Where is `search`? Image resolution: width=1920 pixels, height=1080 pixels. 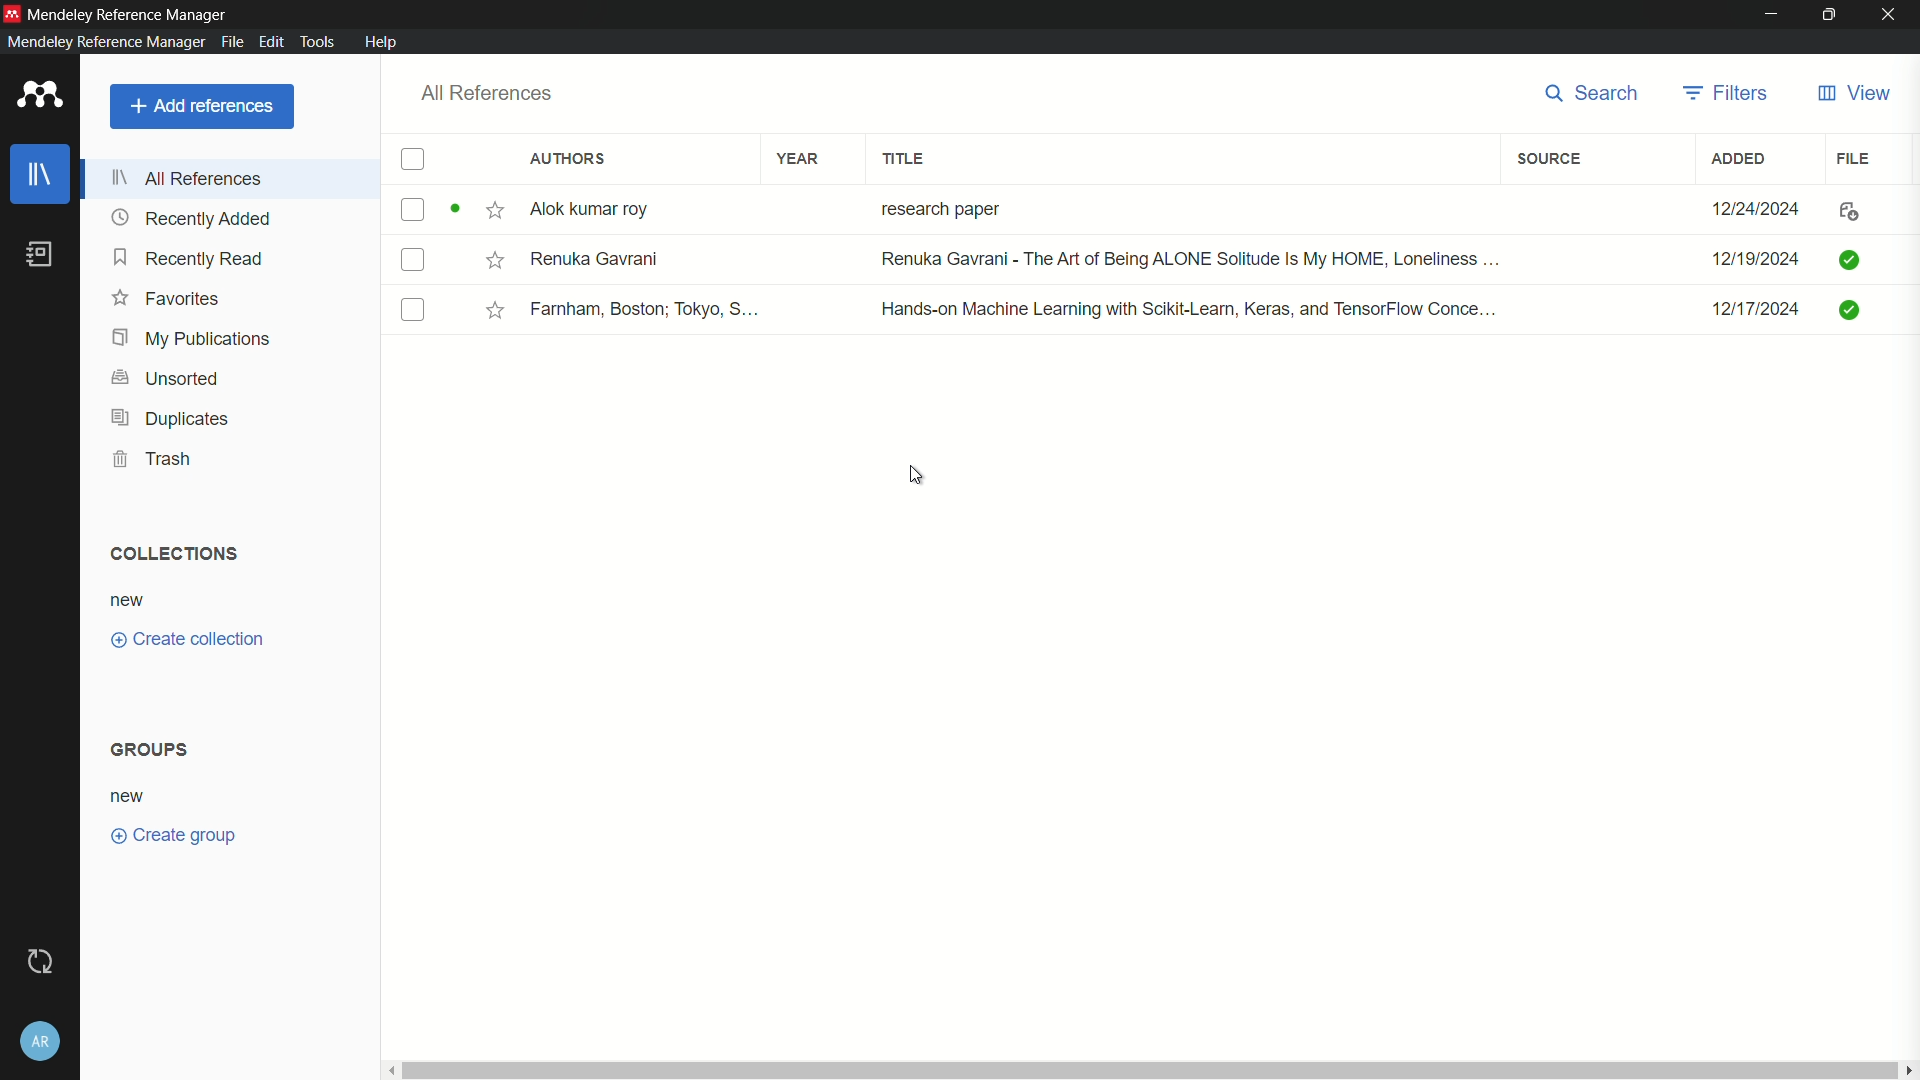 search is located at coordinates (1594, 95).